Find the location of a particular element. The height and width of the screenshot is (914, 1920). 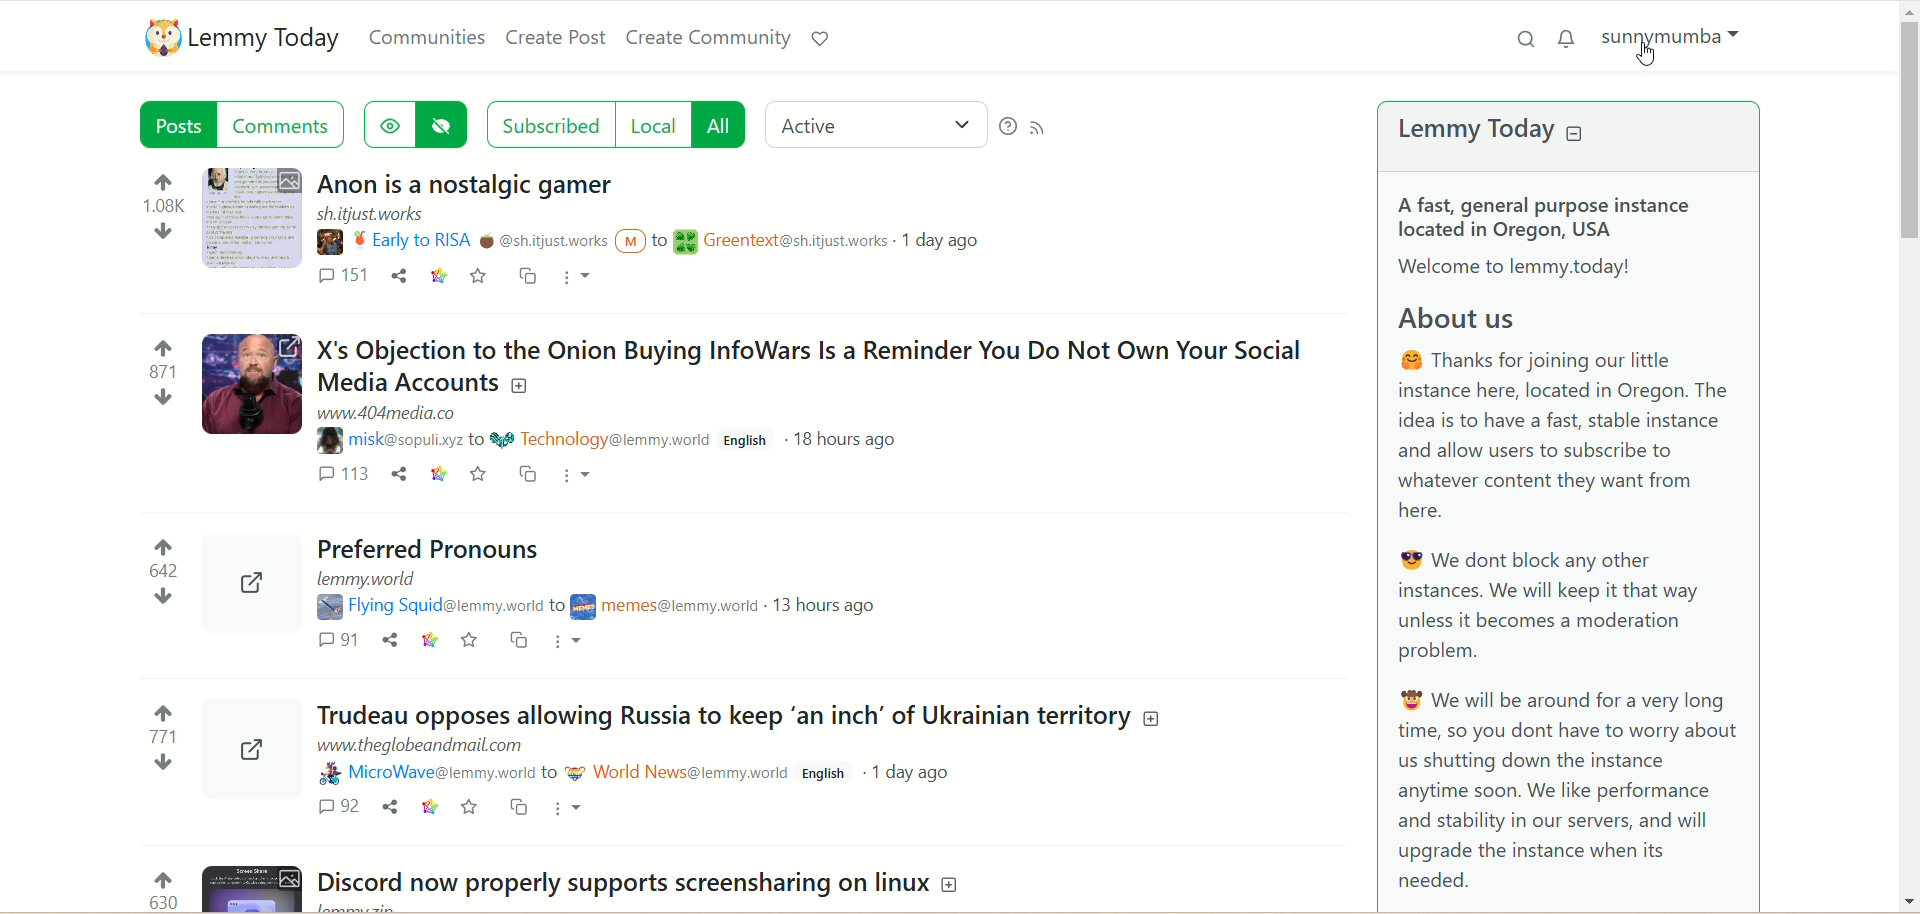

A brief about Lemmy Today  is located at coordinates (1581, 543).